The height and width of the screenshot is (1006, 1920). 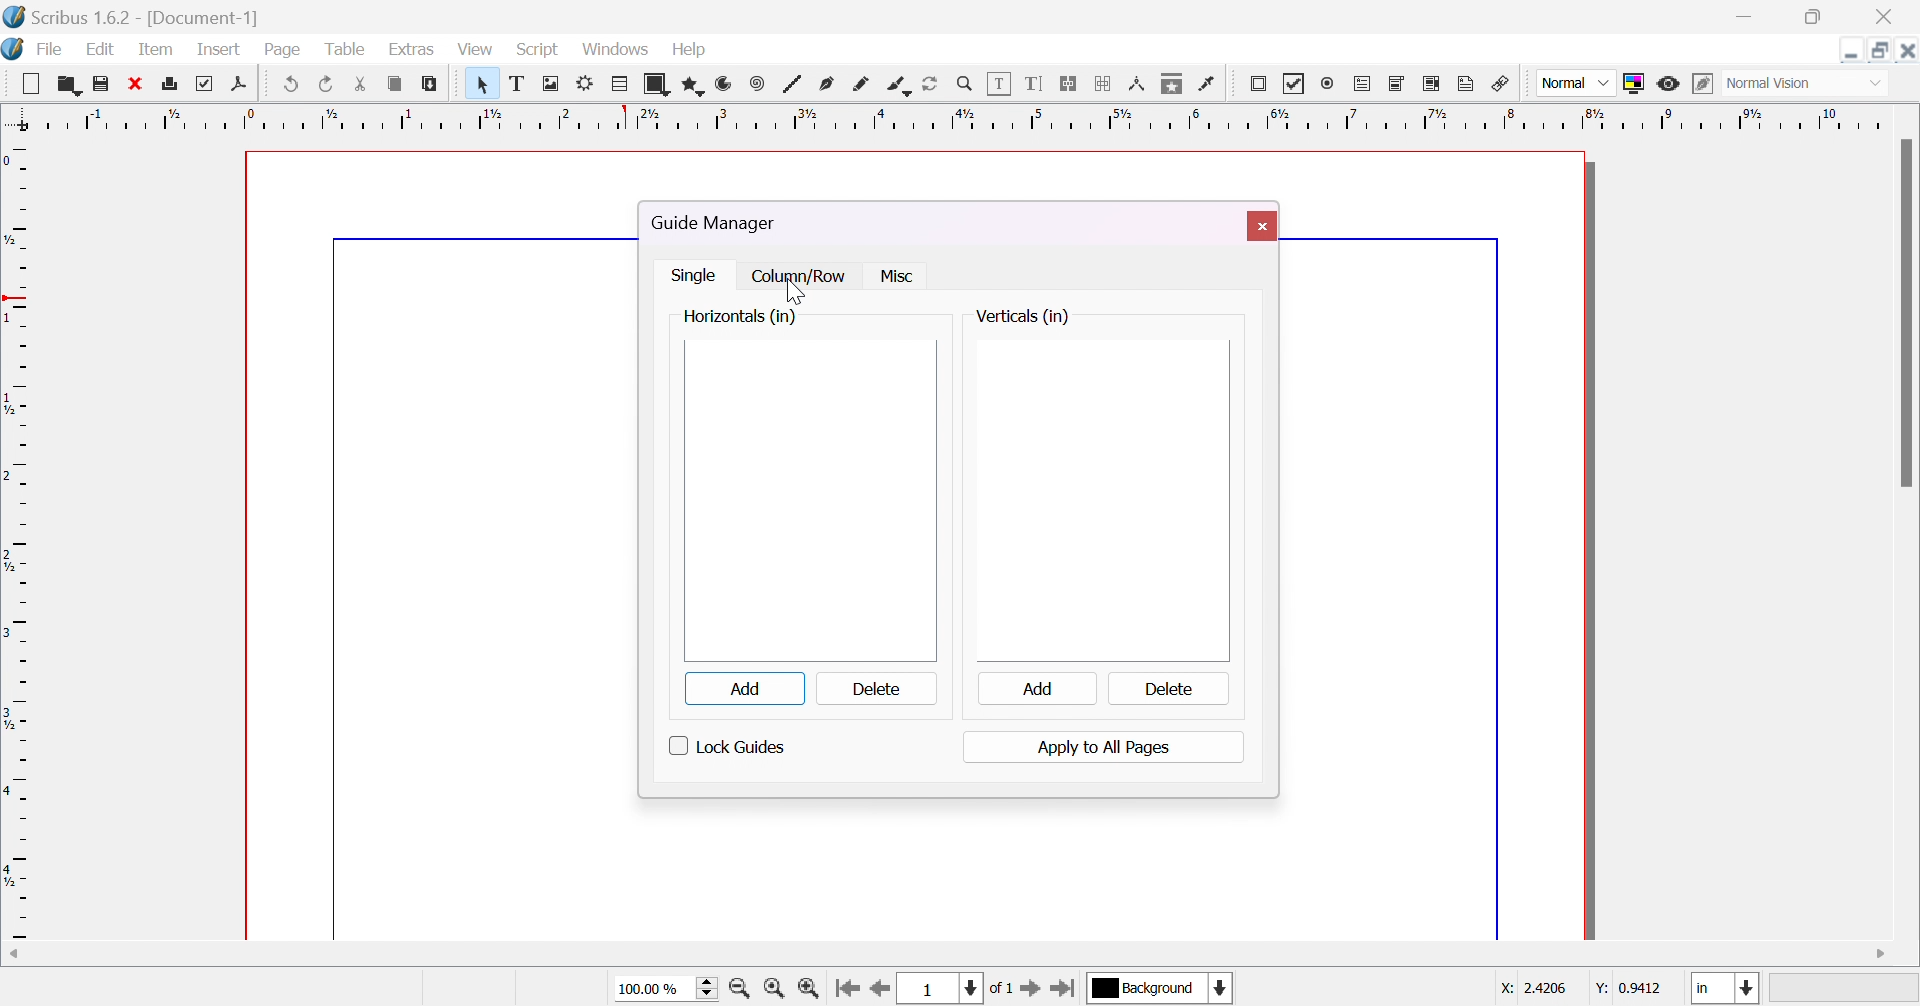 What do you see at coordinates (930, 85) in the screenshot?
I see `rotate item` at bounding box center [930, 85].